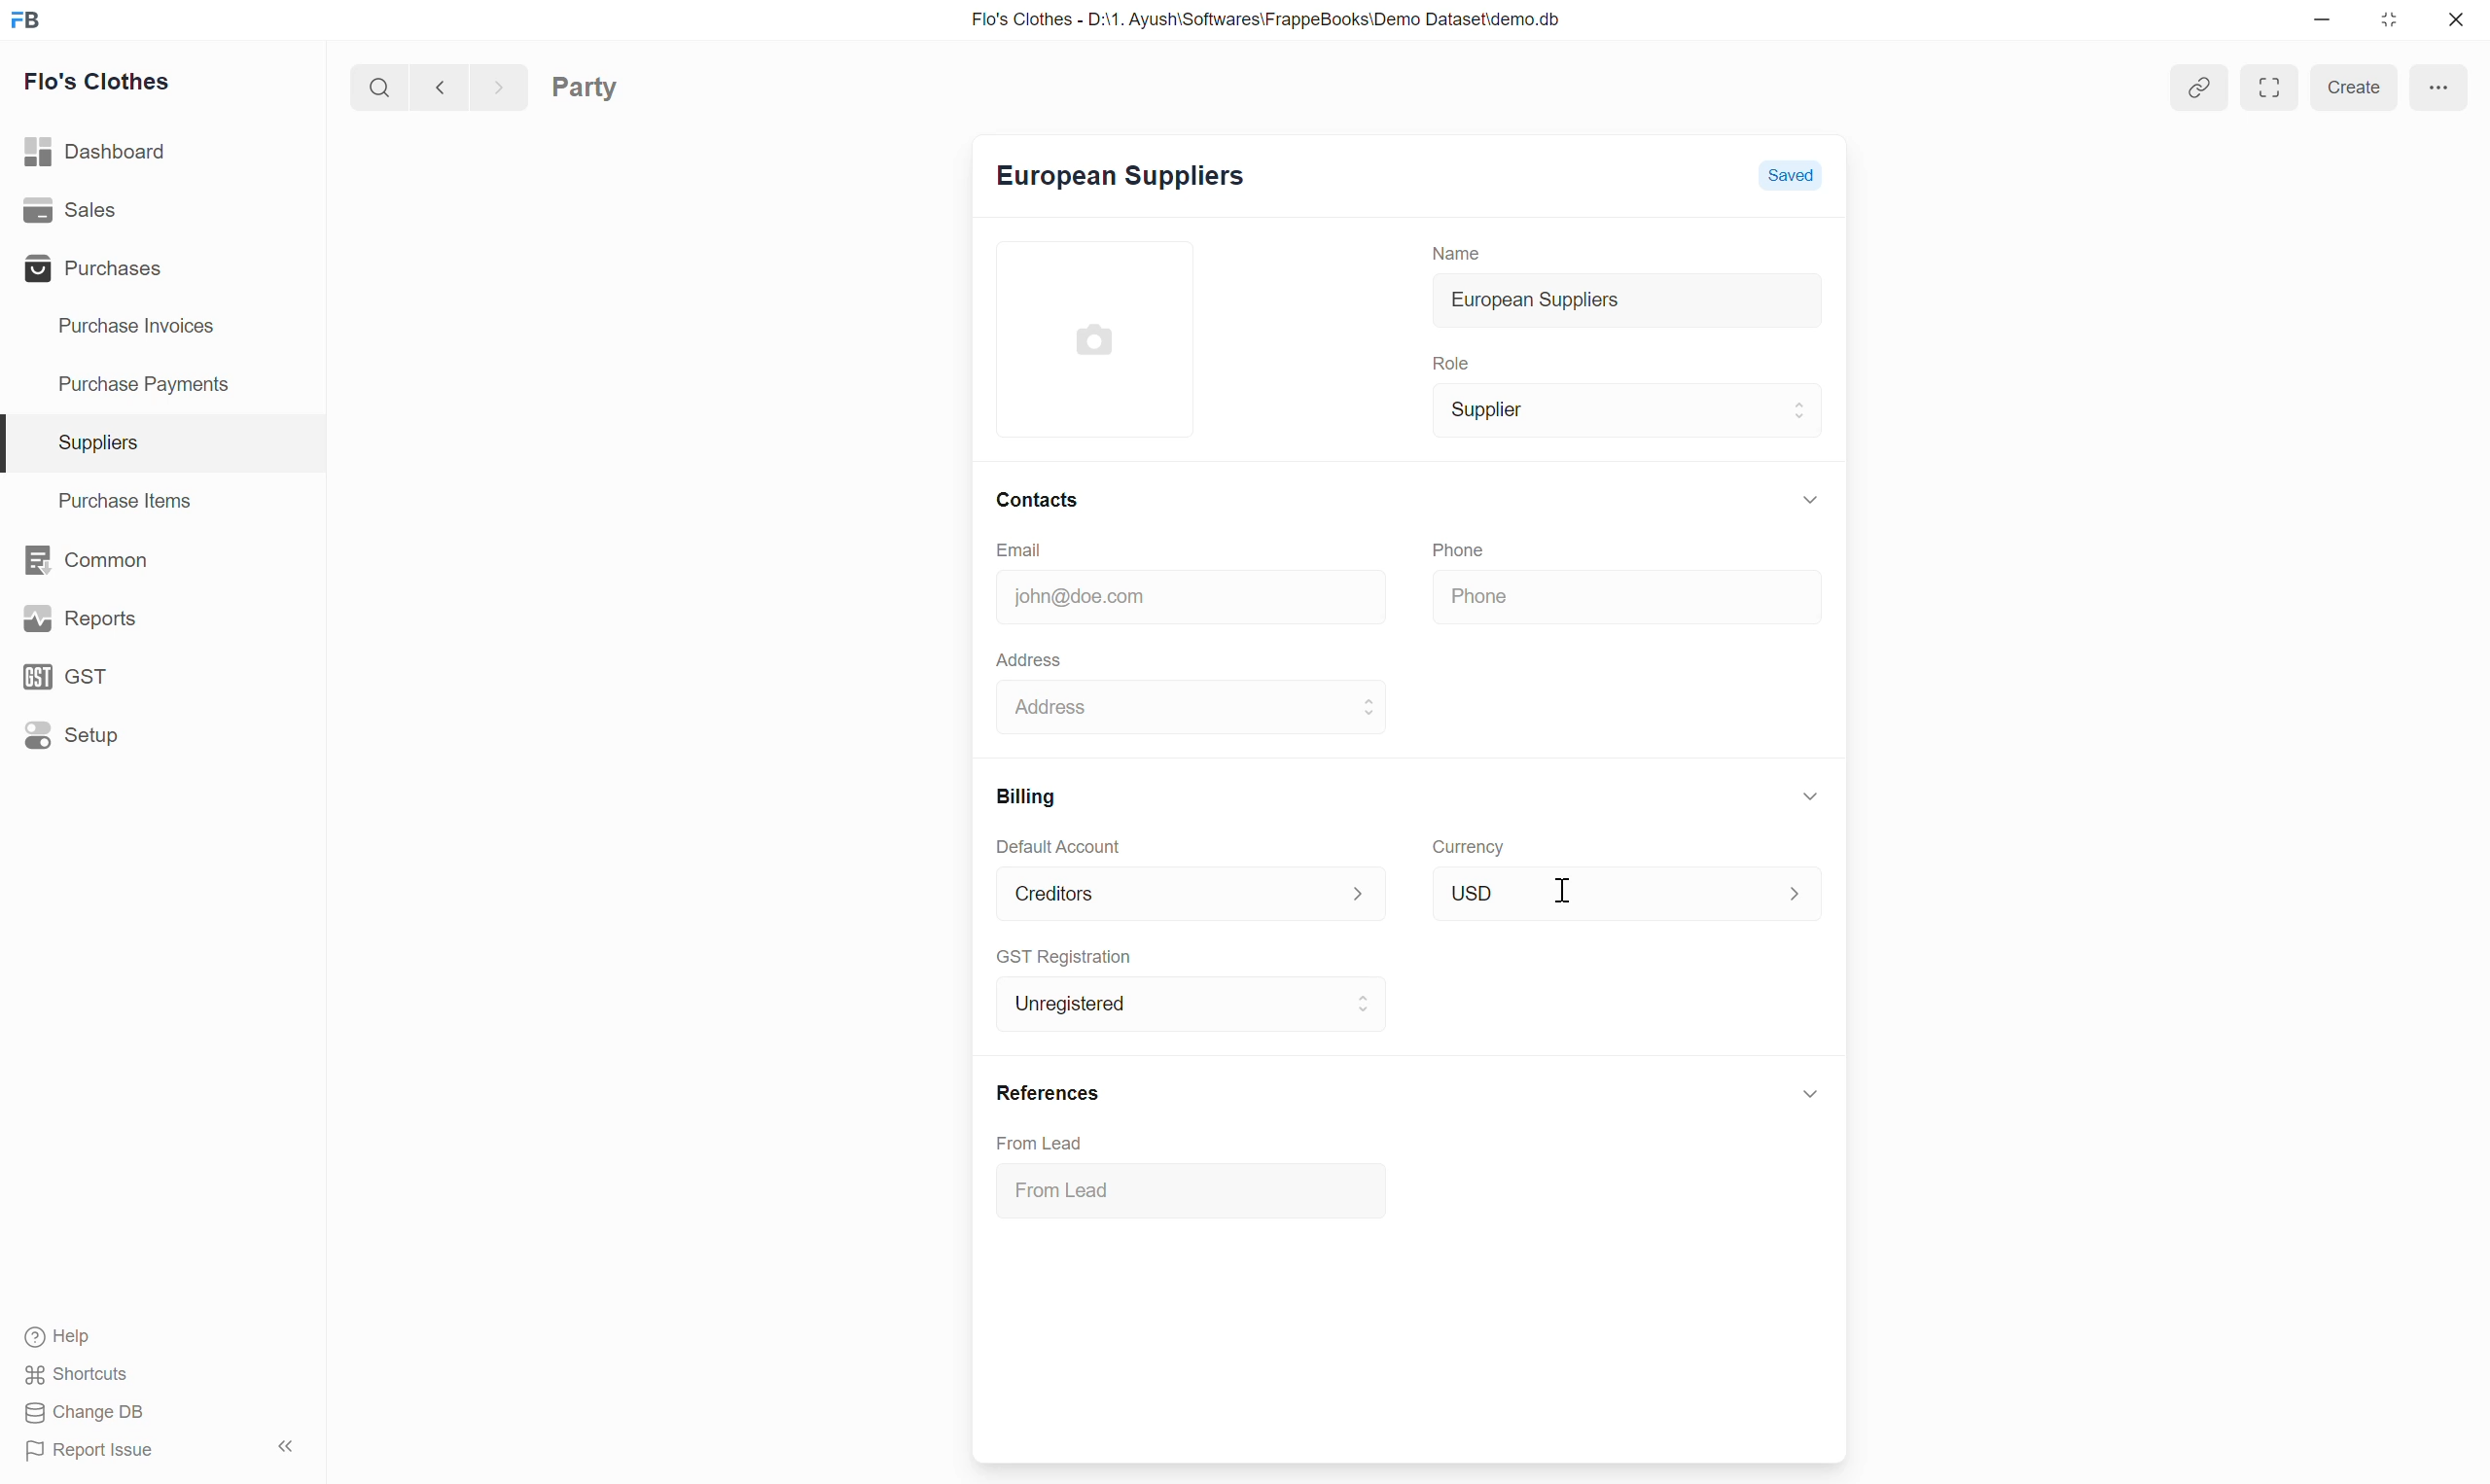  Describe the element at coordinates (1482, 546) in the screenshot. I see `Phone` at that location.